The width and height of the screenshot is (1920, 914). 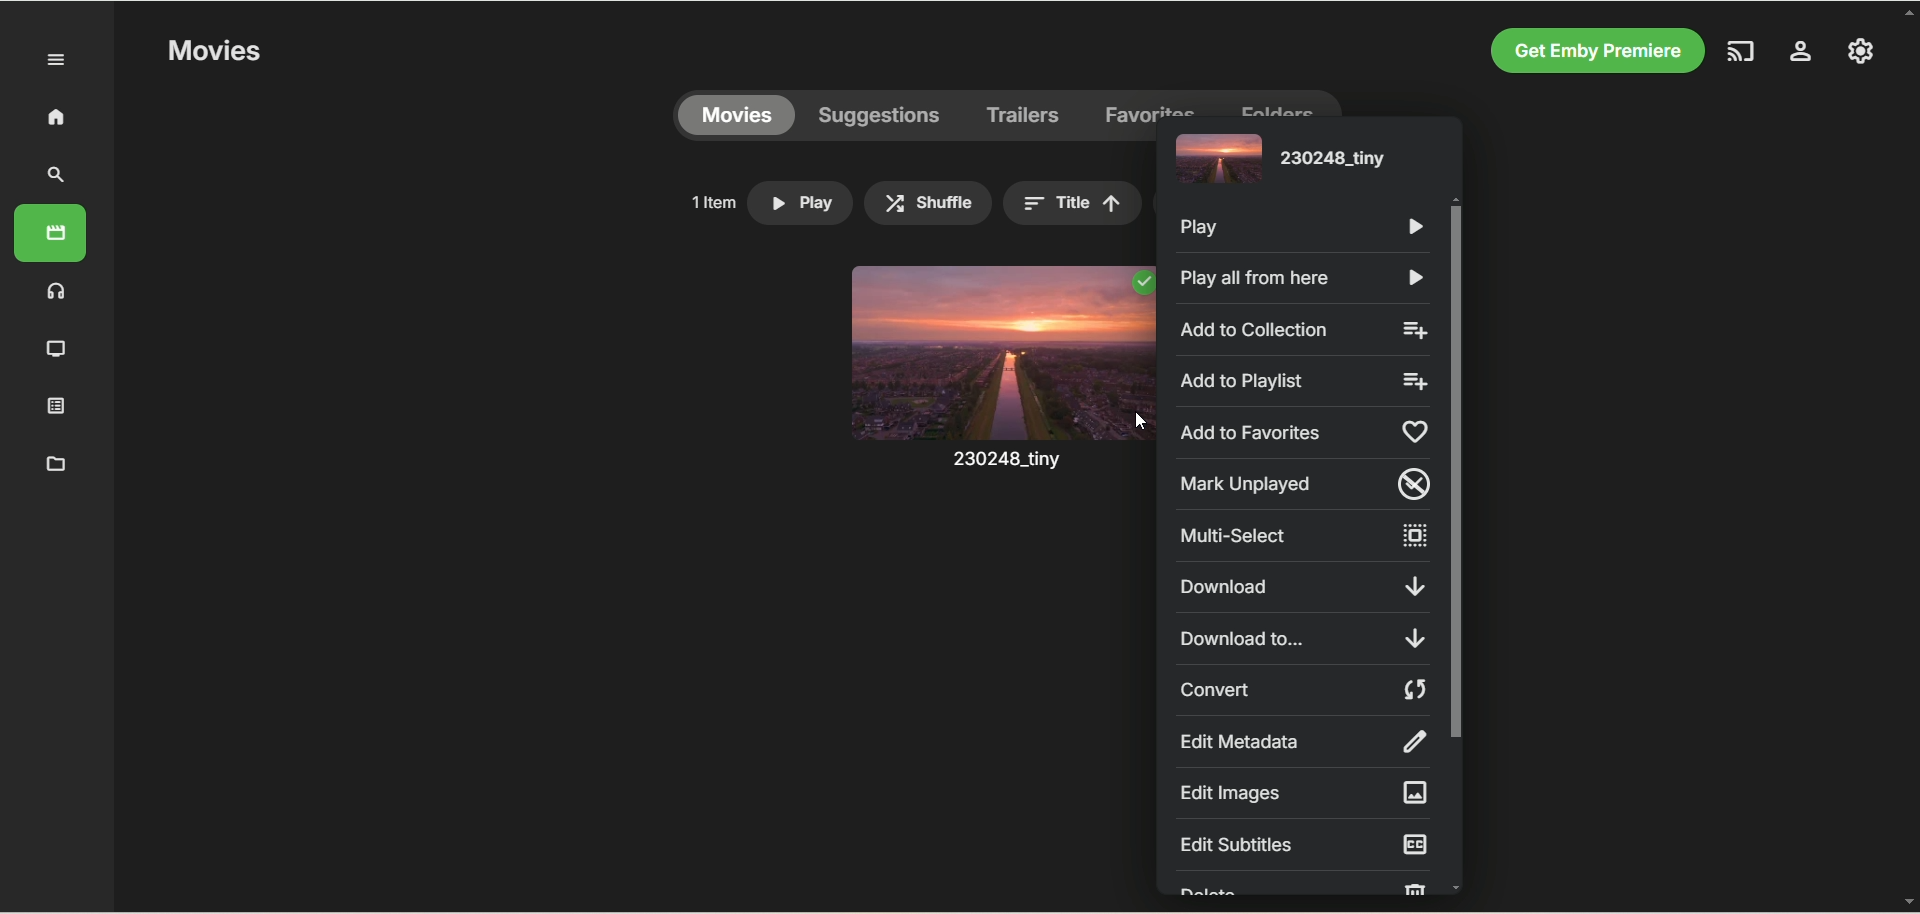 I want to click on home, so click(x=55, y=116).